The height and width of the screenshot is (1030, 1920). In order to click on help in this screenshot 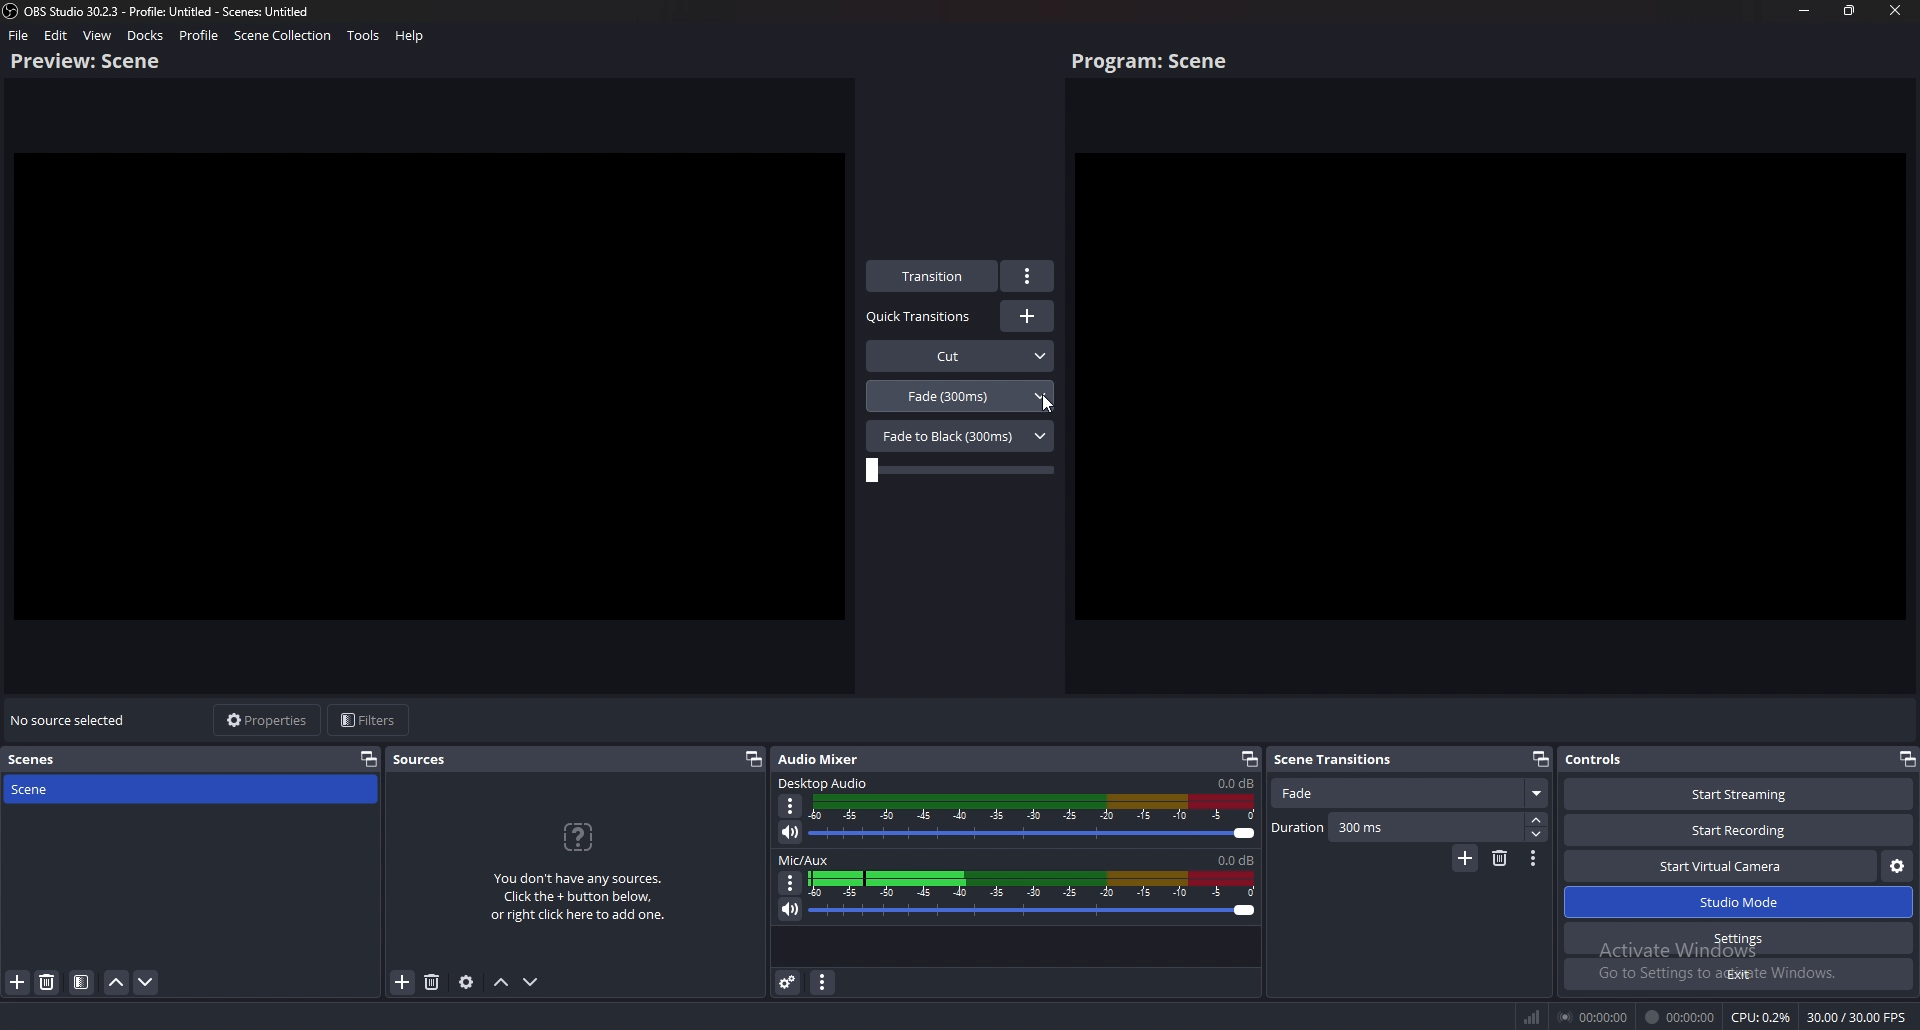, I will do `click(409, 36)`.